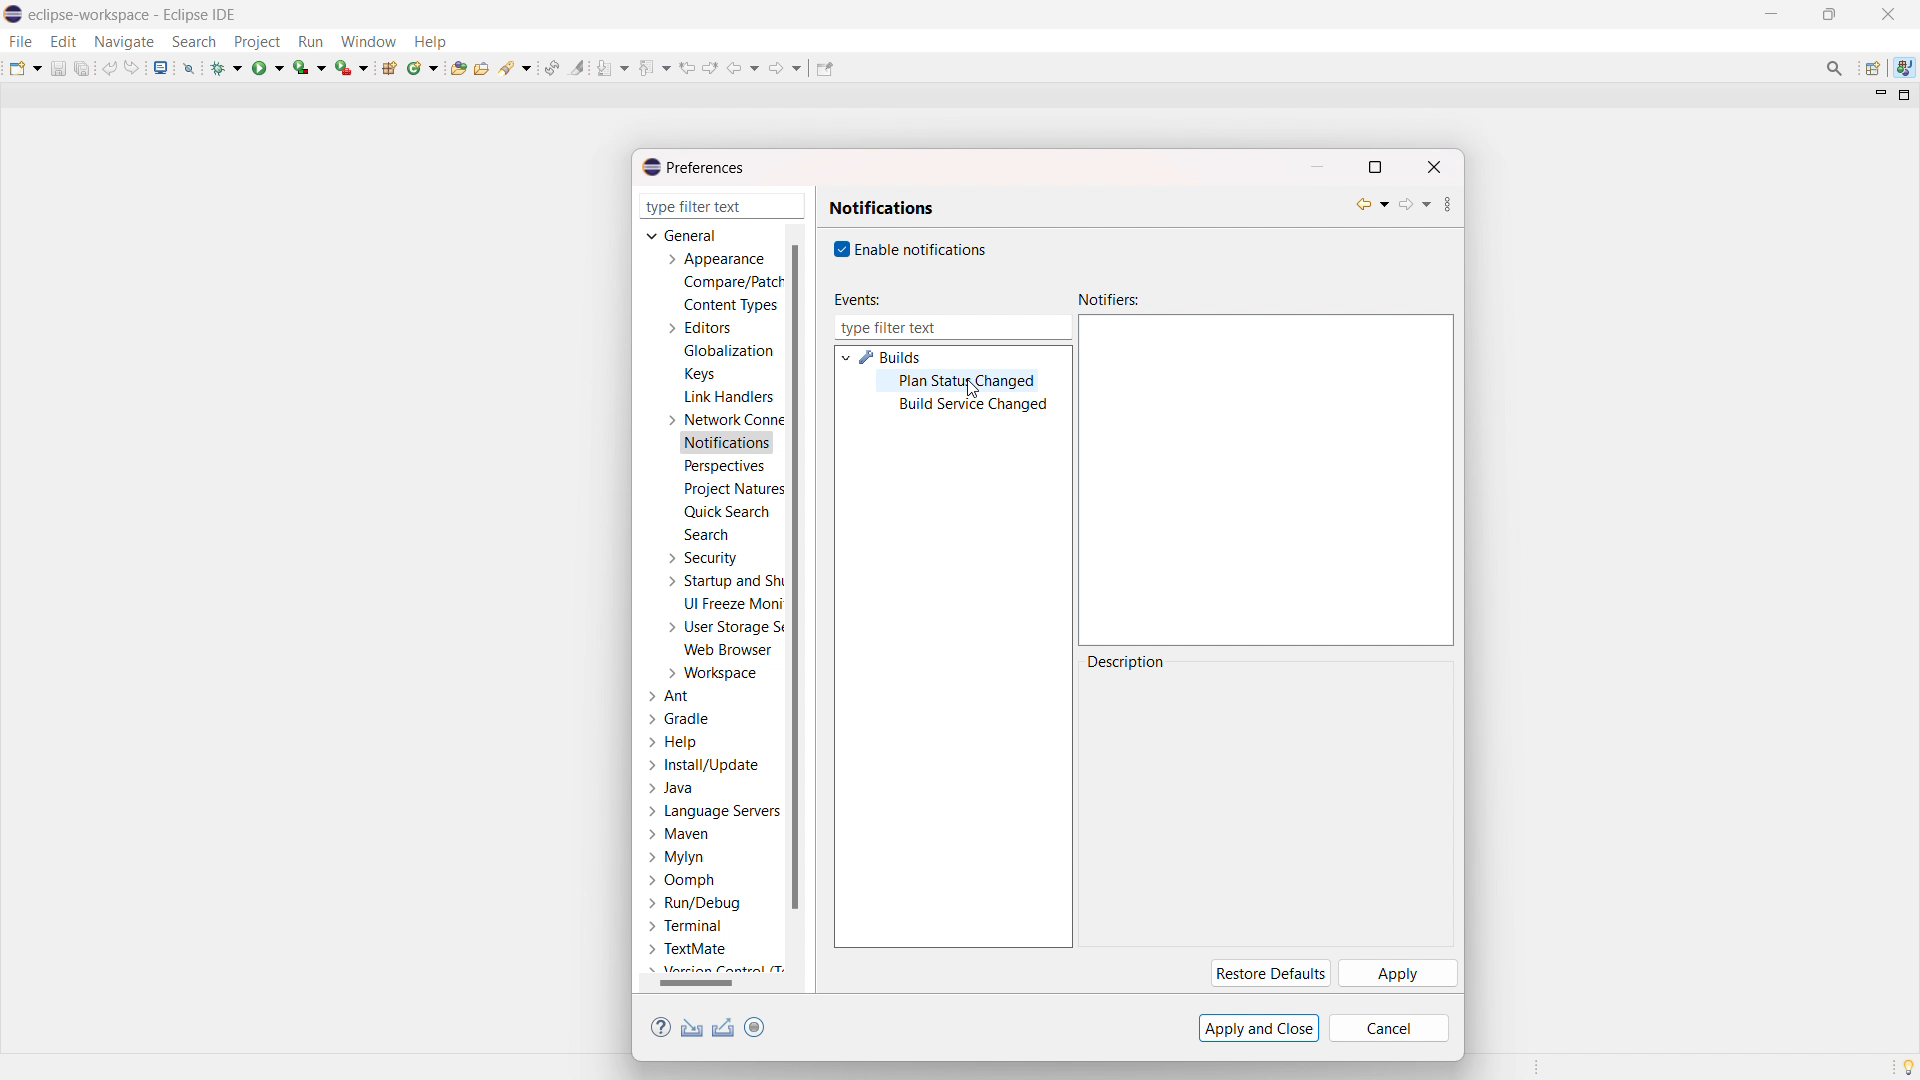 The image size is (1920, 1080). Describe the element at coordinates (723, 467) in the screenshot. I see `perspectives` at that location.